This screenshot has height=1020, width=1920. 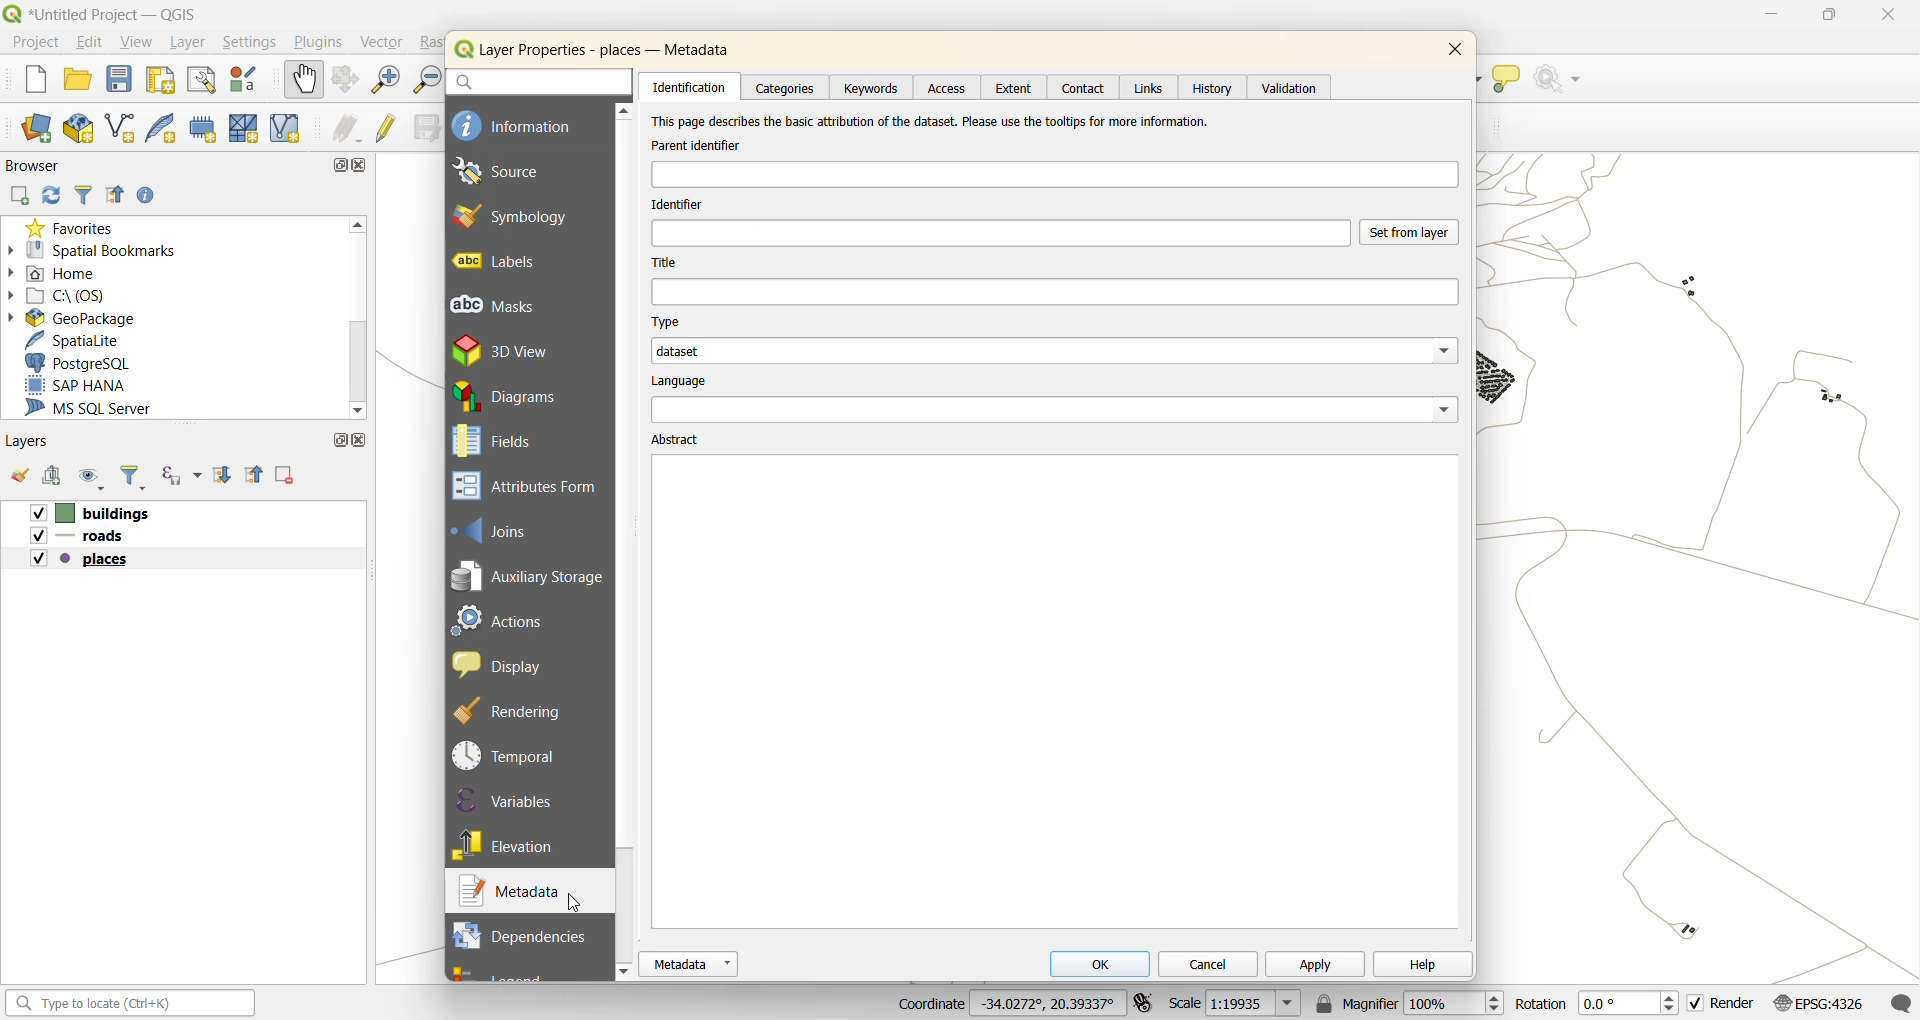 What do you see at coordinates (55, 195) in the screenshot?
I see `refresh` at bounding box center [55, 195].